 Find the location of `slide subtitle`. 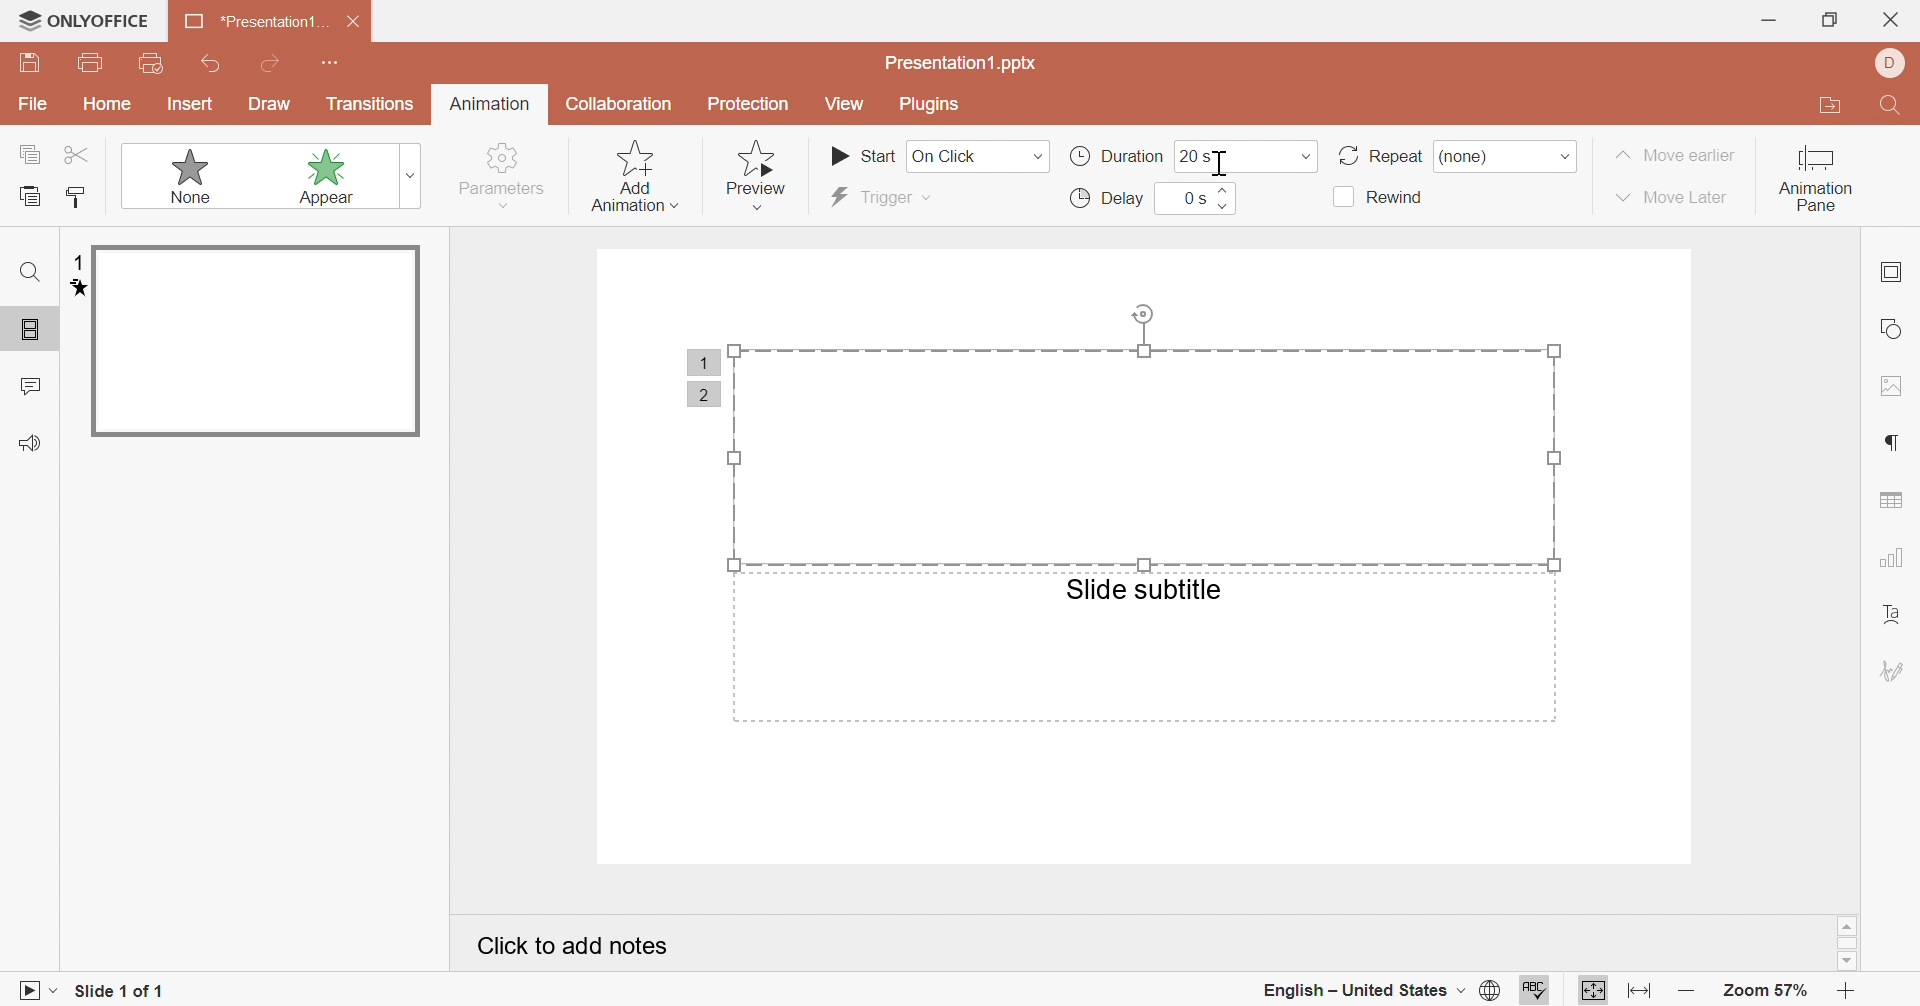

slide subtitle is located at coordinates (1144, 589).